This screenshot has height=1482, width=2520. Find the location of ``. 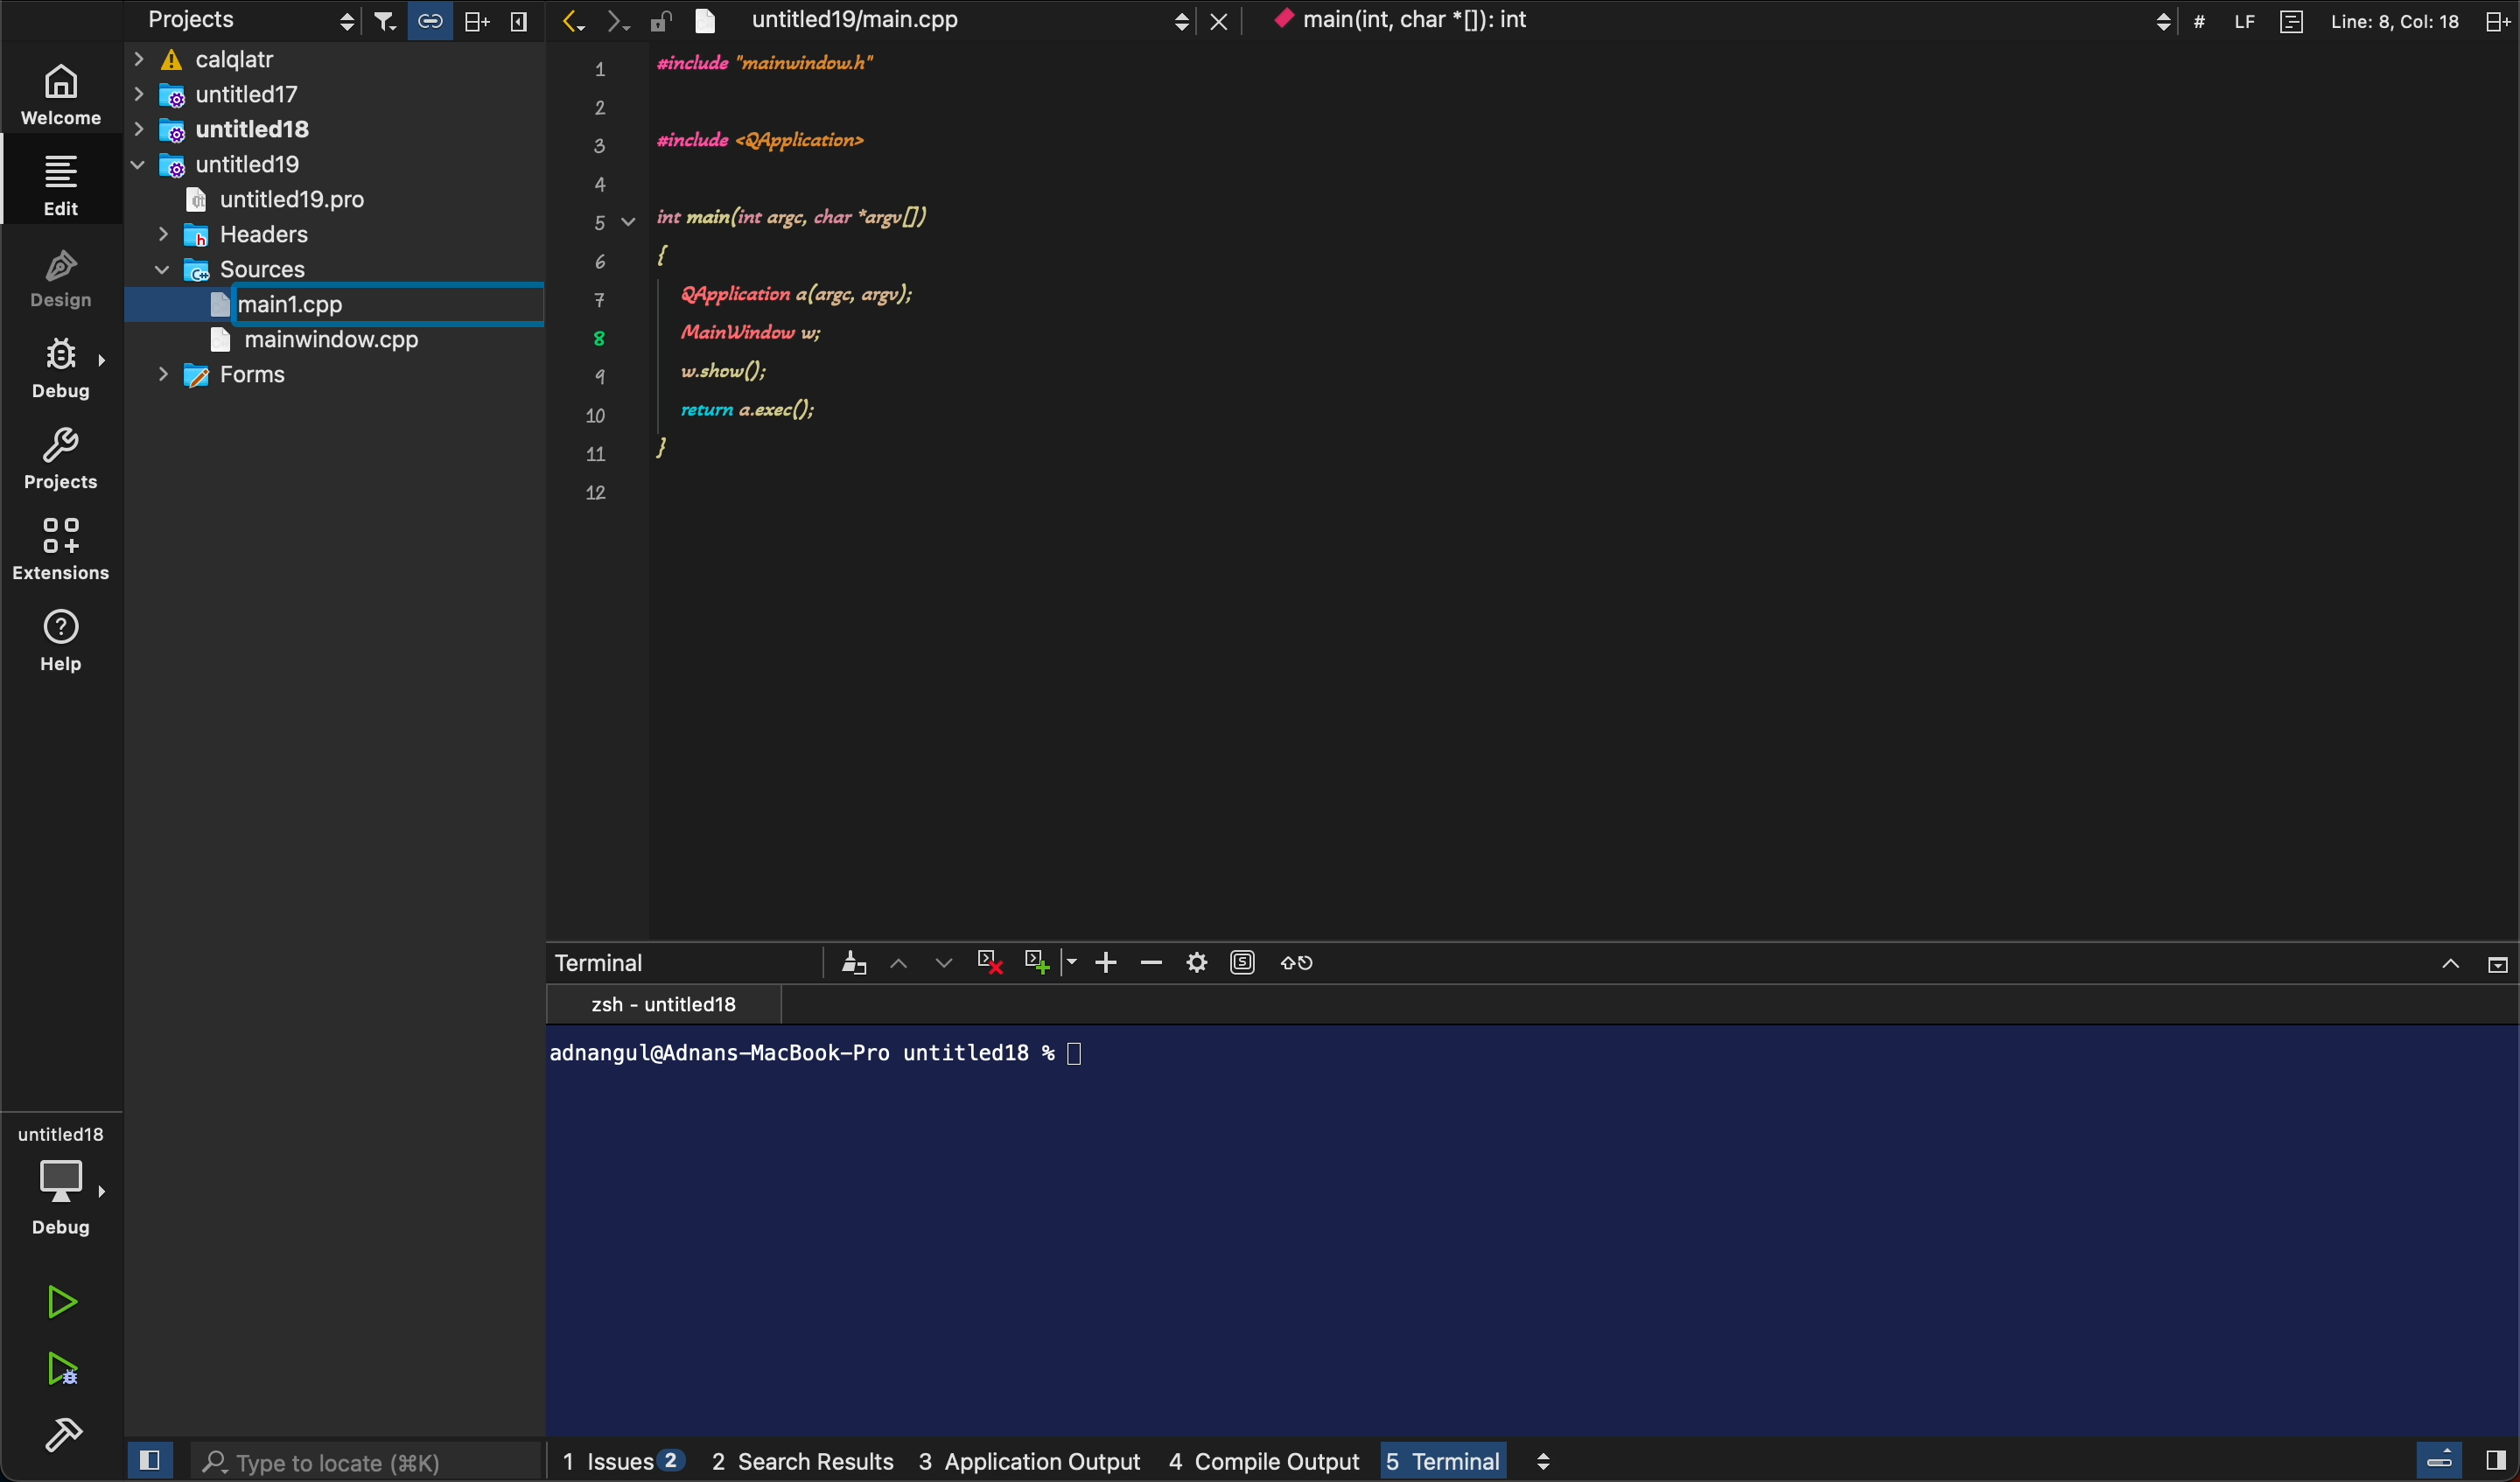

 is located at coordinates (456, 21).